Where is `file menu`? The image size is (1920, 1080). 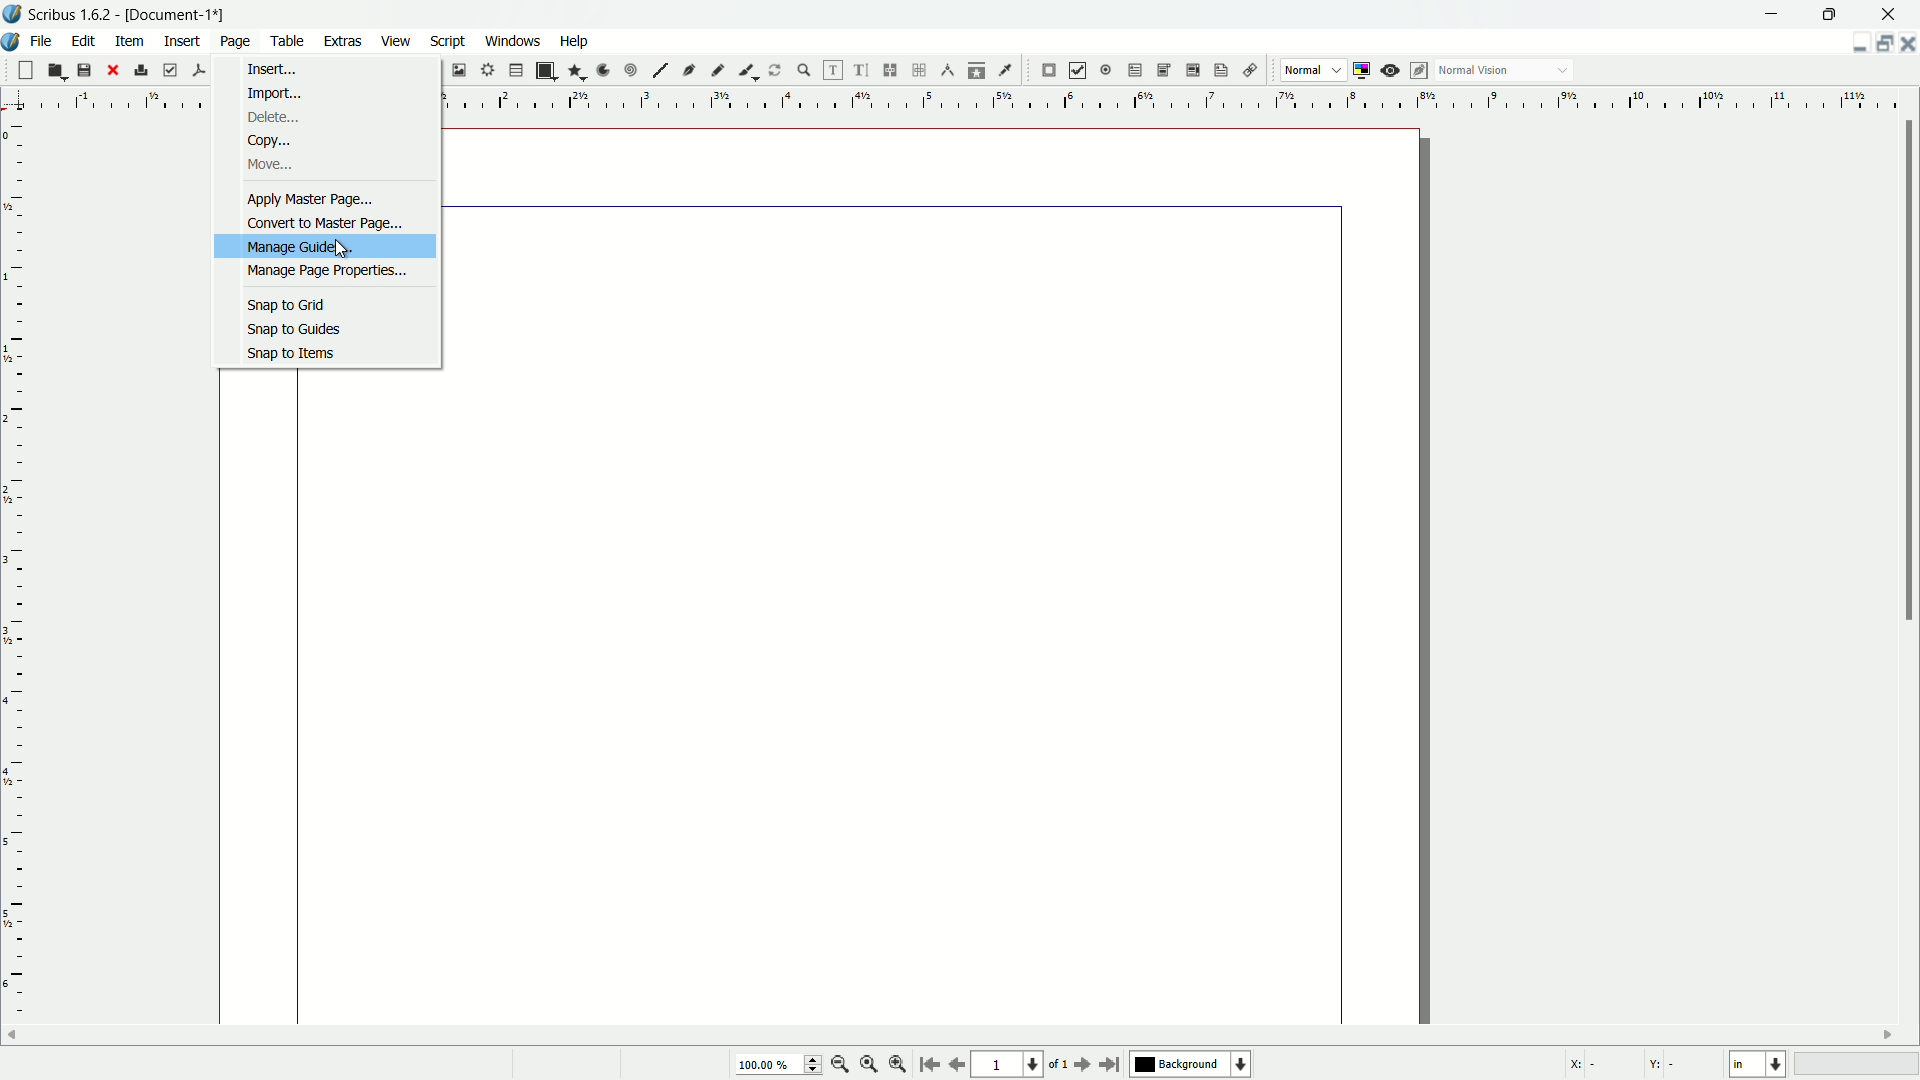 file menu is located at coordinates (45, 40).